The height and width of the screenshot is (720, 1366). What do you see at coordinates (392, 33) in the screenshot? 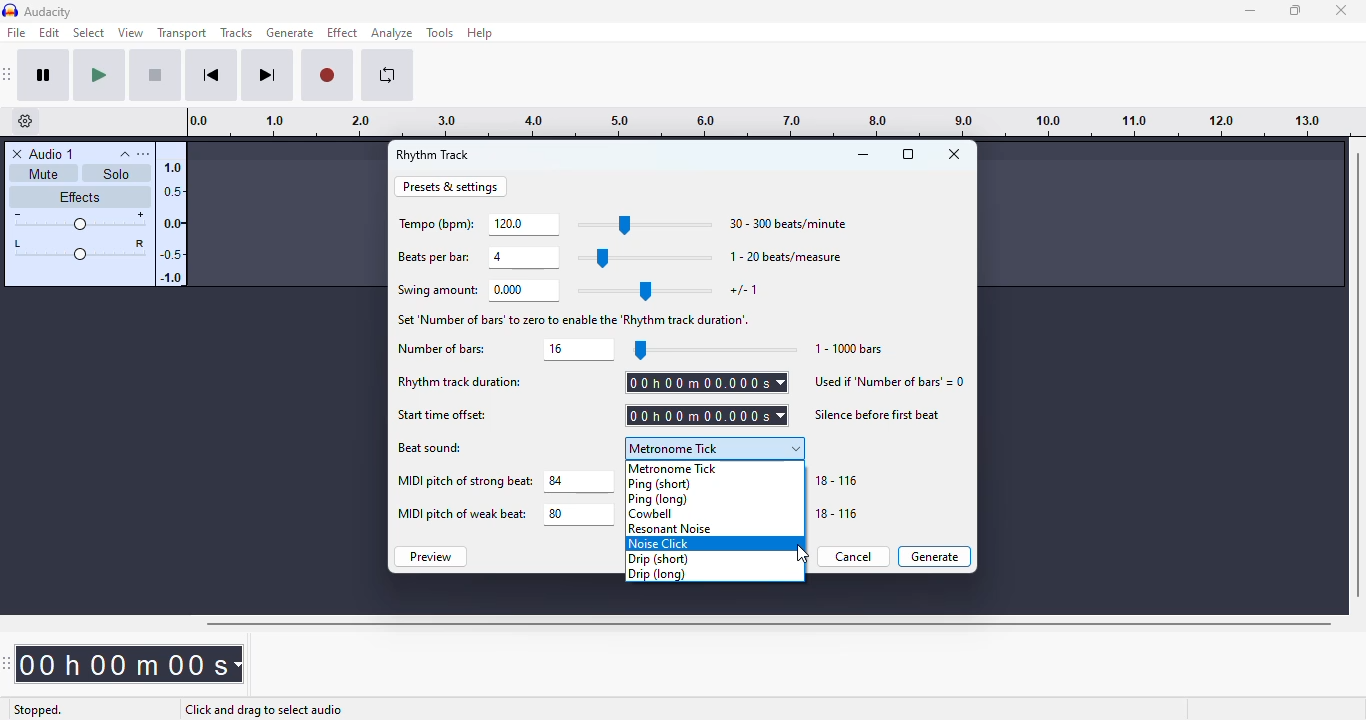
I see `analyze` at bounding box center [392, 33].